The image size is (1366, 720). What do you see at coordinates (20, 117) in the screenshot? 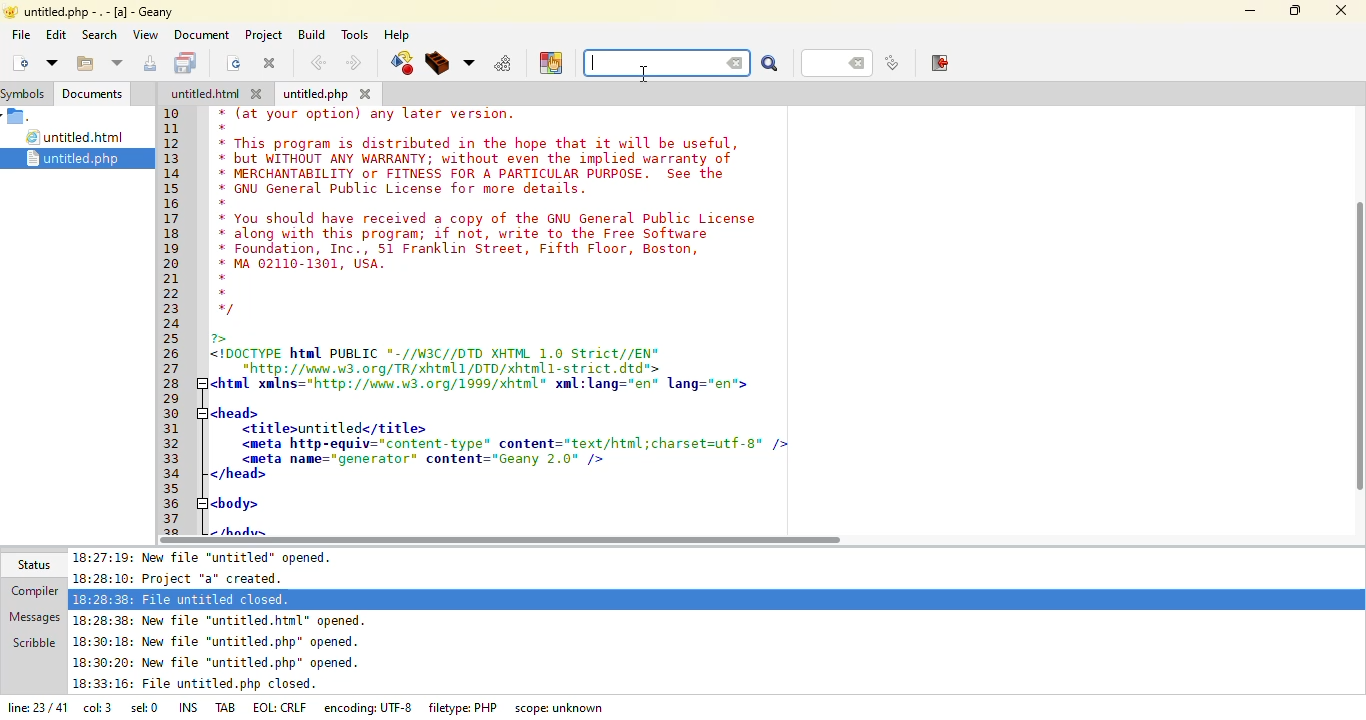
I see `File` at bounding box center [20, 117].